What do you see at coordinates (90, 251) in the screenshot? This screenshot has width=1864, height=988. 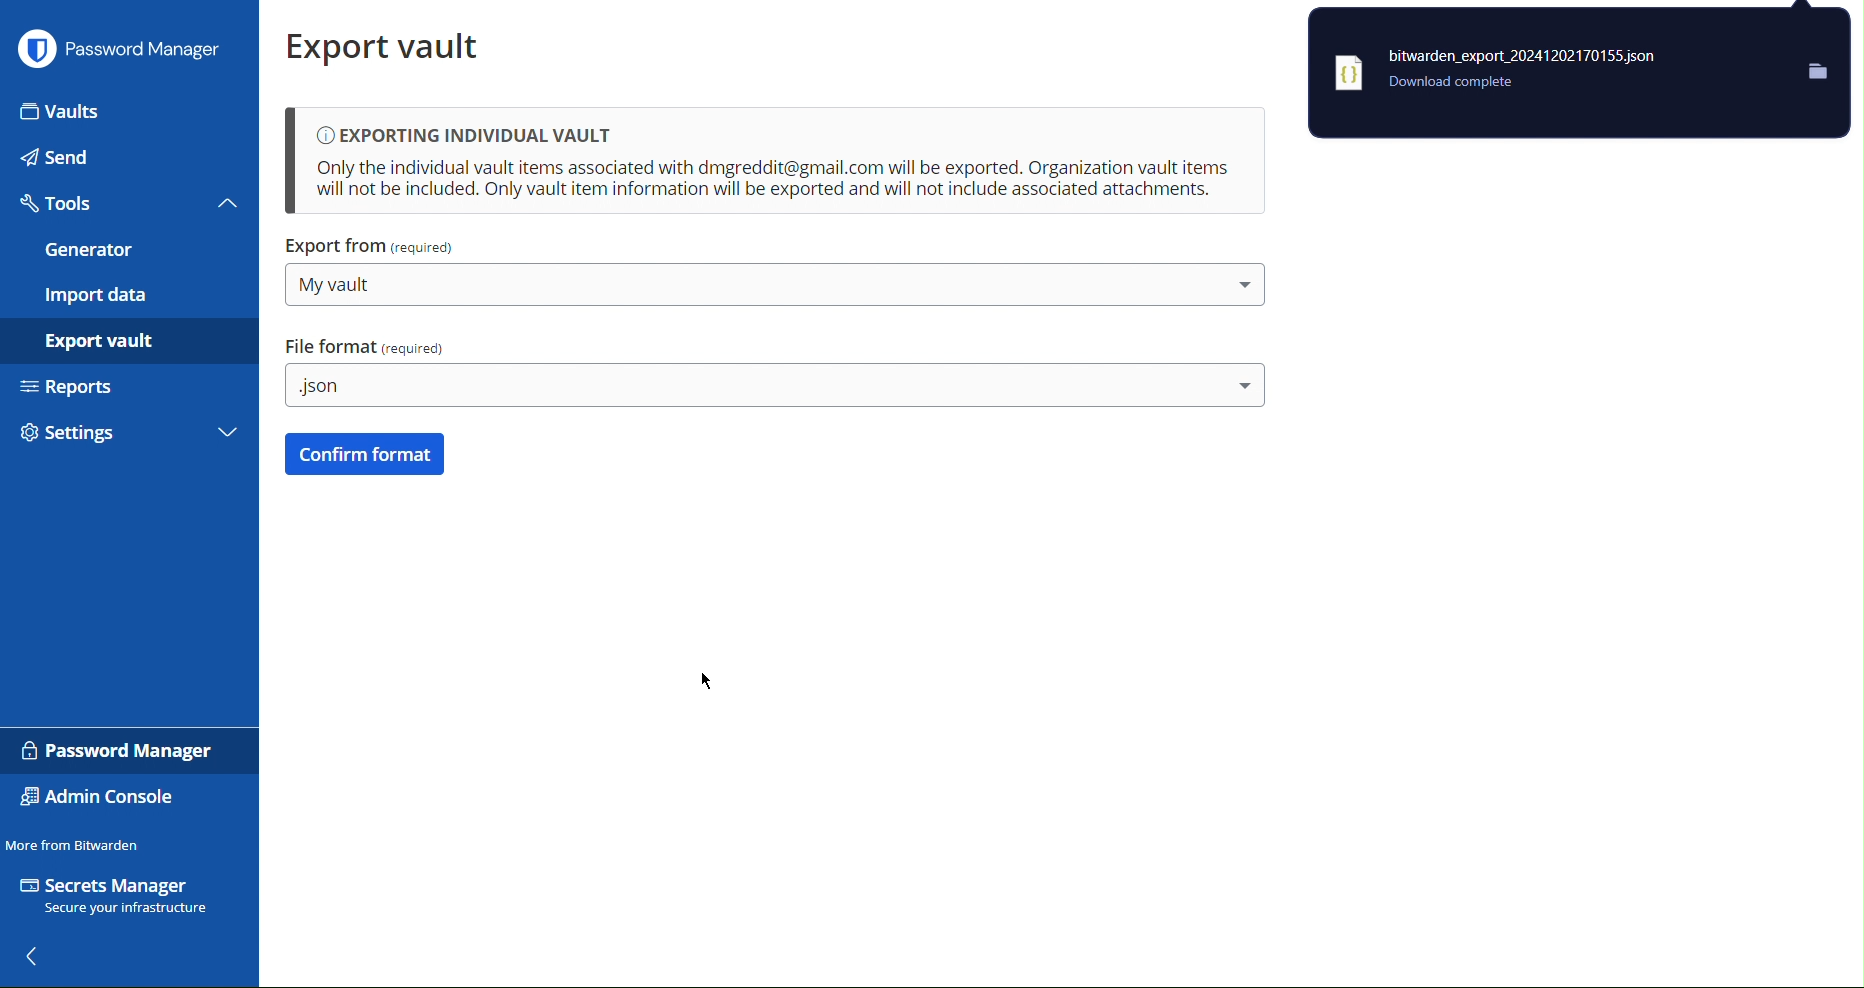 I see `Generator` at bounding box center [90, 251].